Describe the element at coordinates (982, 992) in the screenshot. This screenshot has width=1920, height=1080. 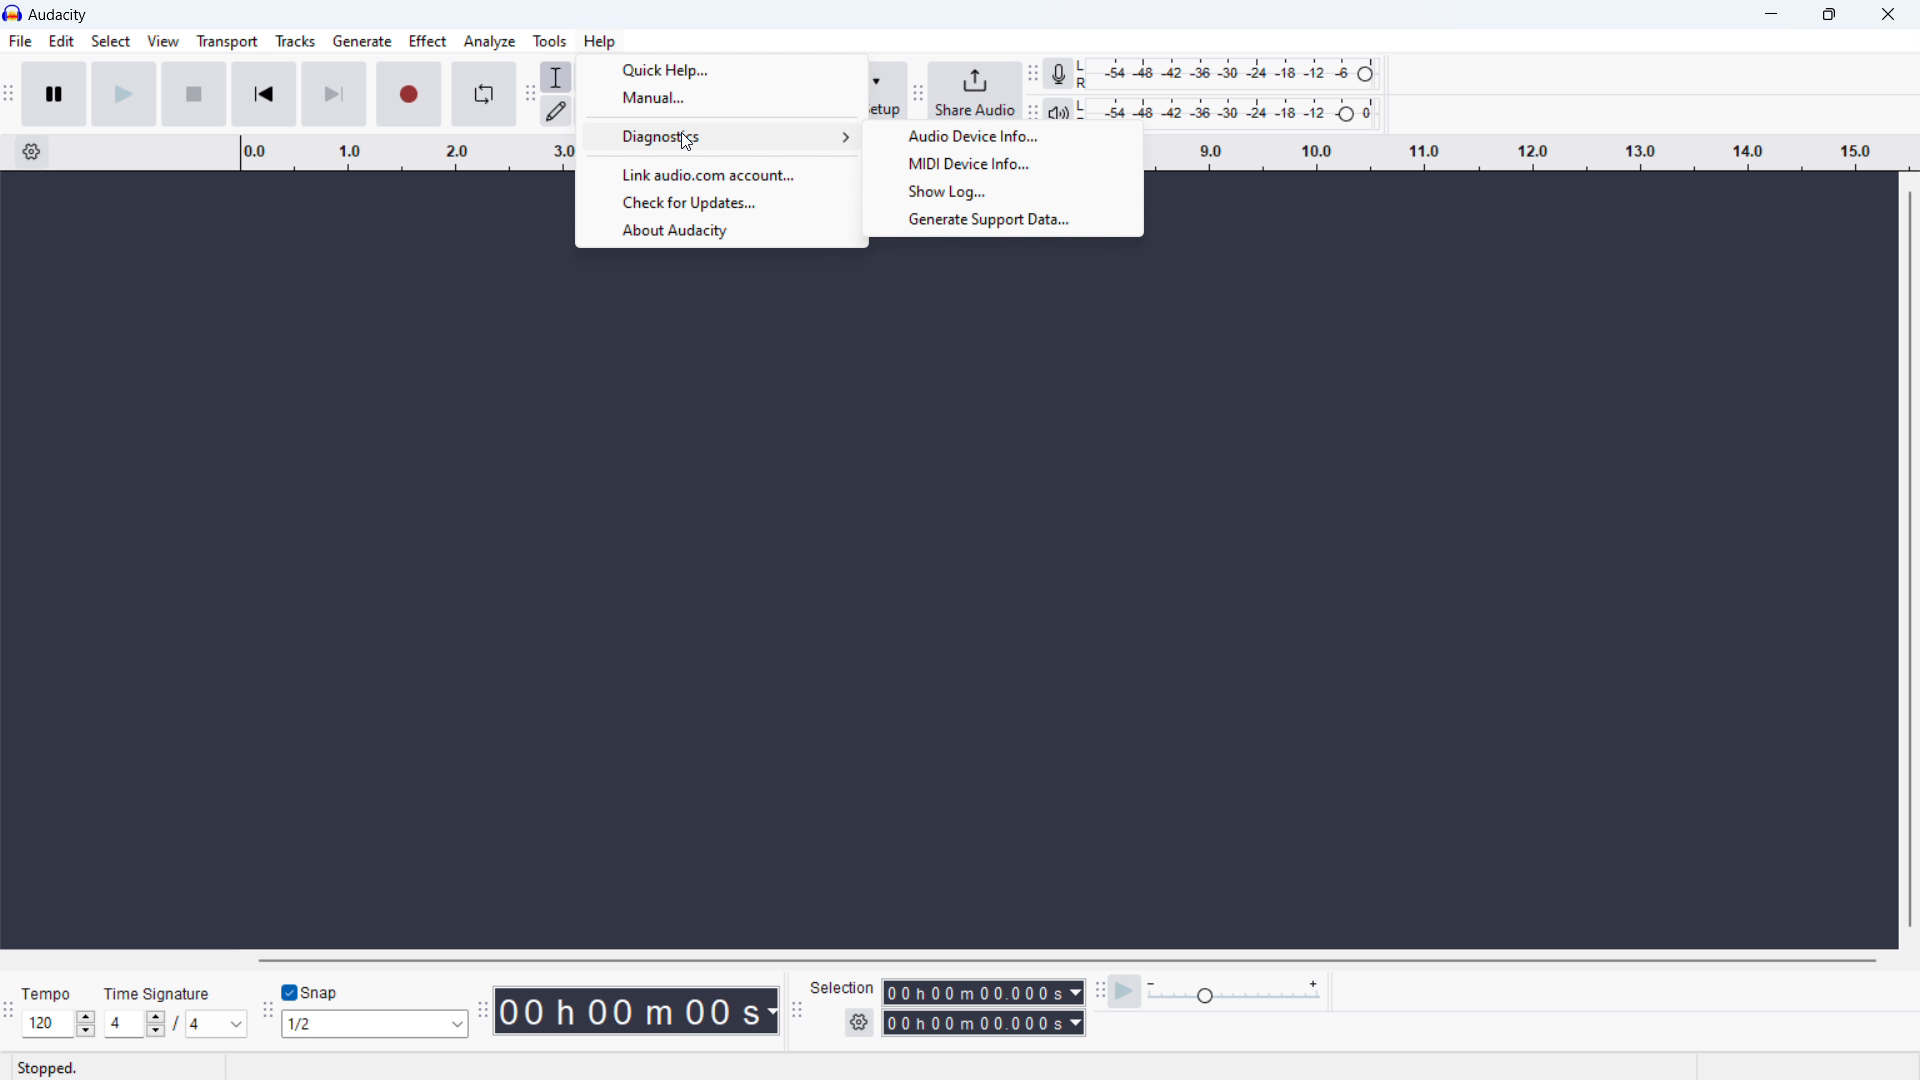
I see `selection start` at that location.